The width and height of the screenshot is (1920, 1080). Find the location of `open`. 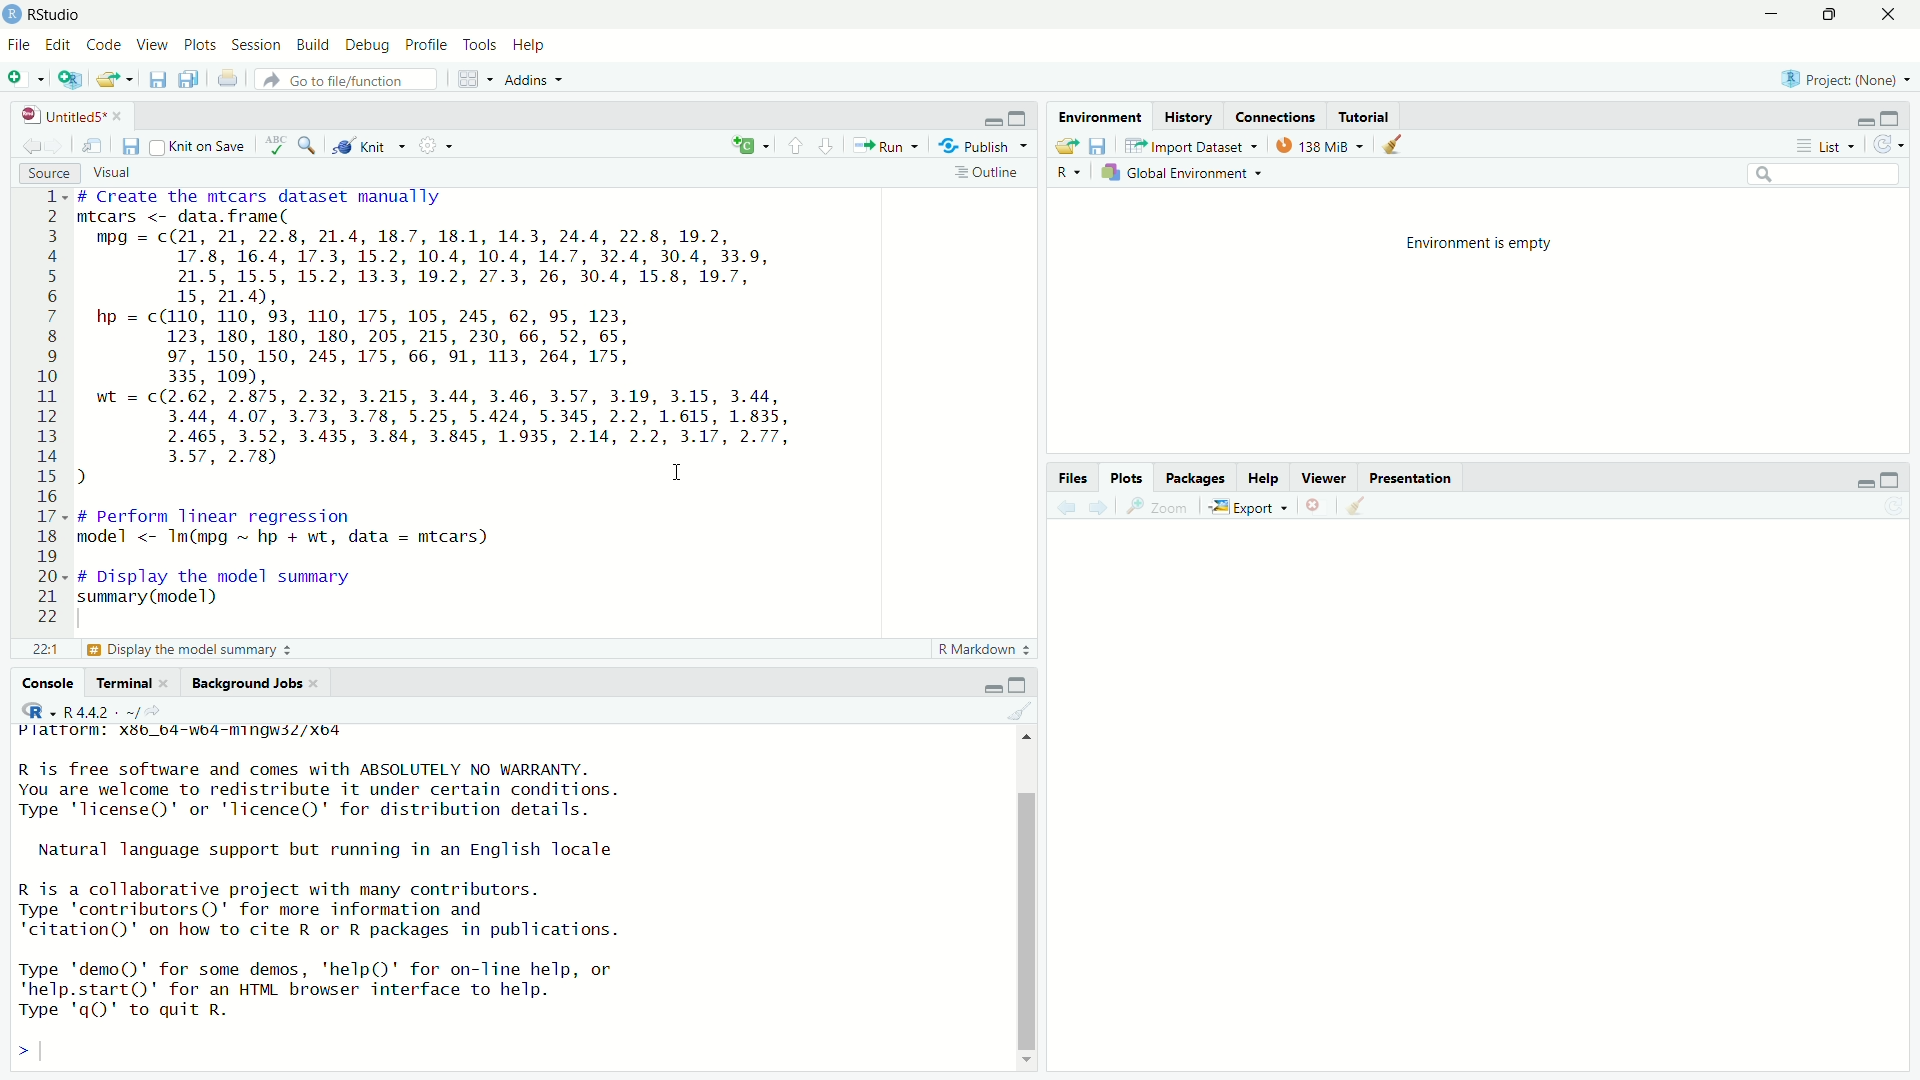

open is located at coordinates (1066, 147).